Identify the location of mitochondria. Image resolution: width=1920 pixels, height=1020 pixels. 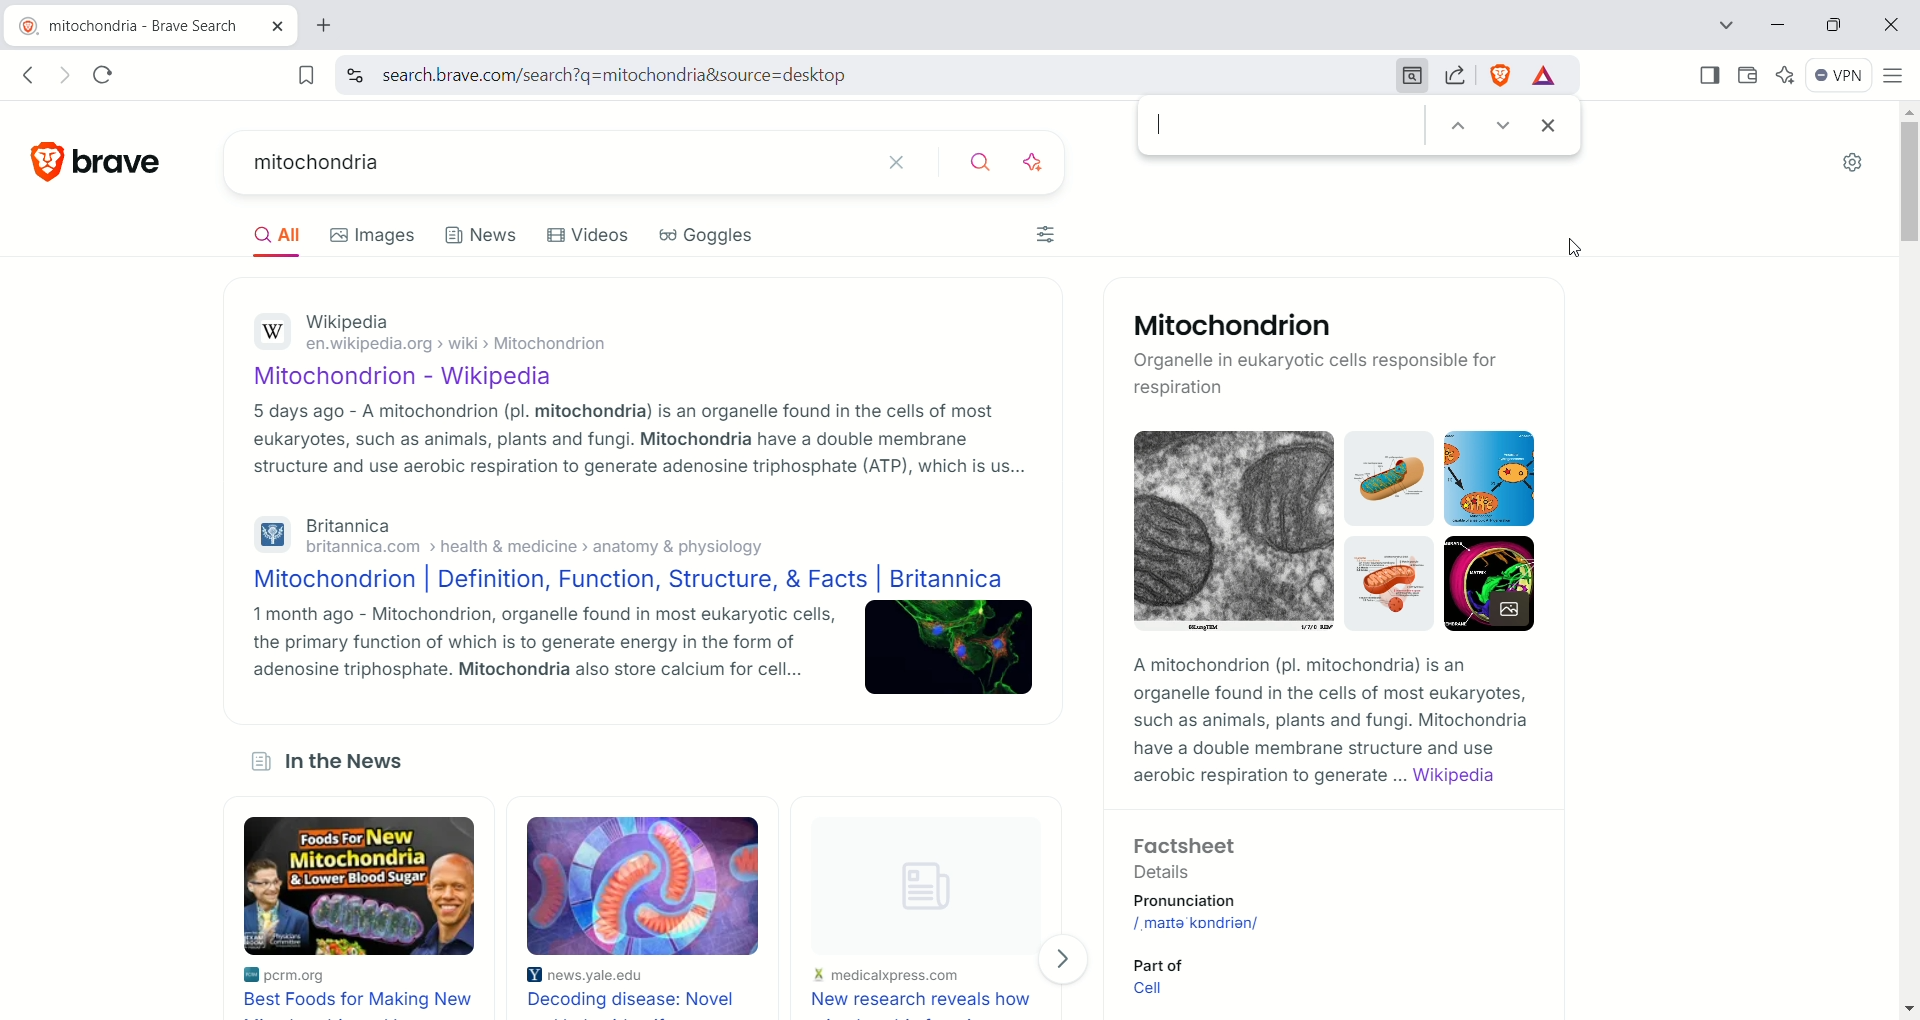
(550, 162).